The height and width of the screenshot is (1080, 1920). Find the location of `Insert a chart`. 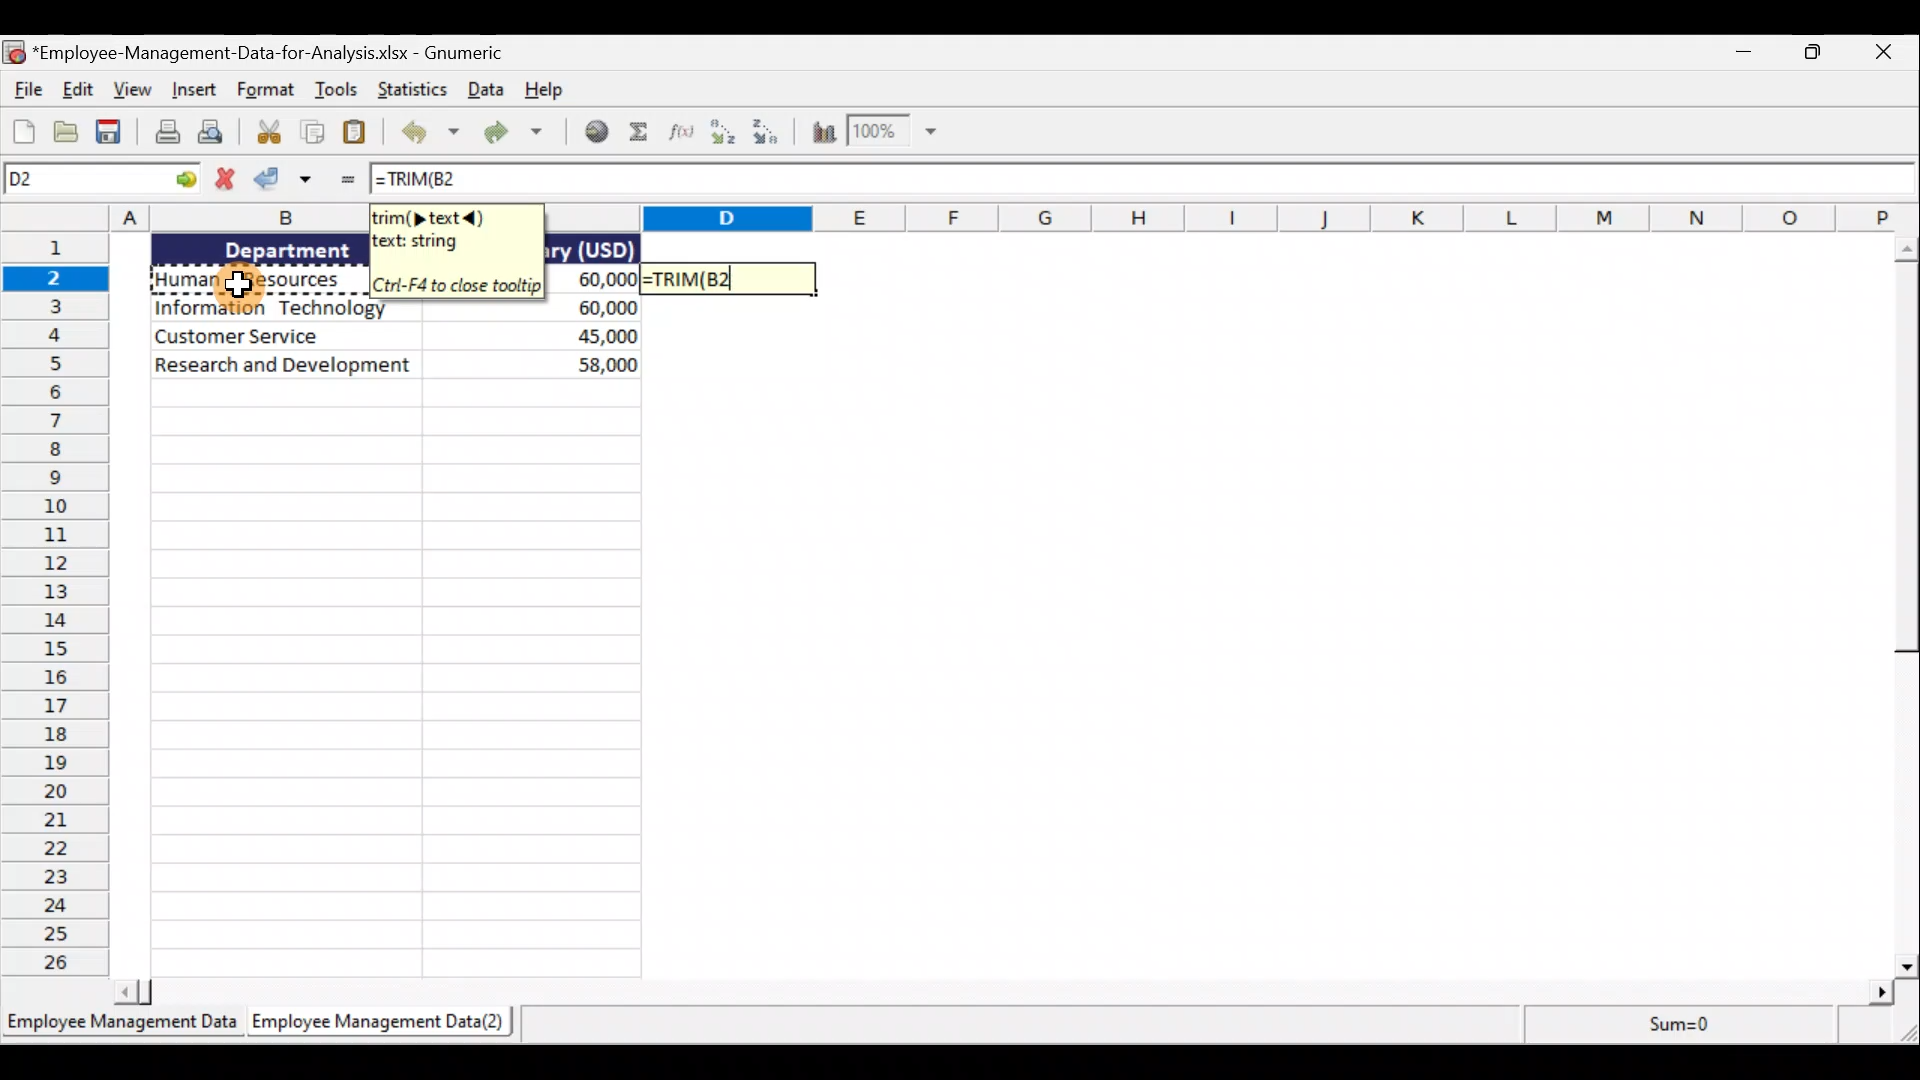

Insert a chart is located at coordinates (824, 133).